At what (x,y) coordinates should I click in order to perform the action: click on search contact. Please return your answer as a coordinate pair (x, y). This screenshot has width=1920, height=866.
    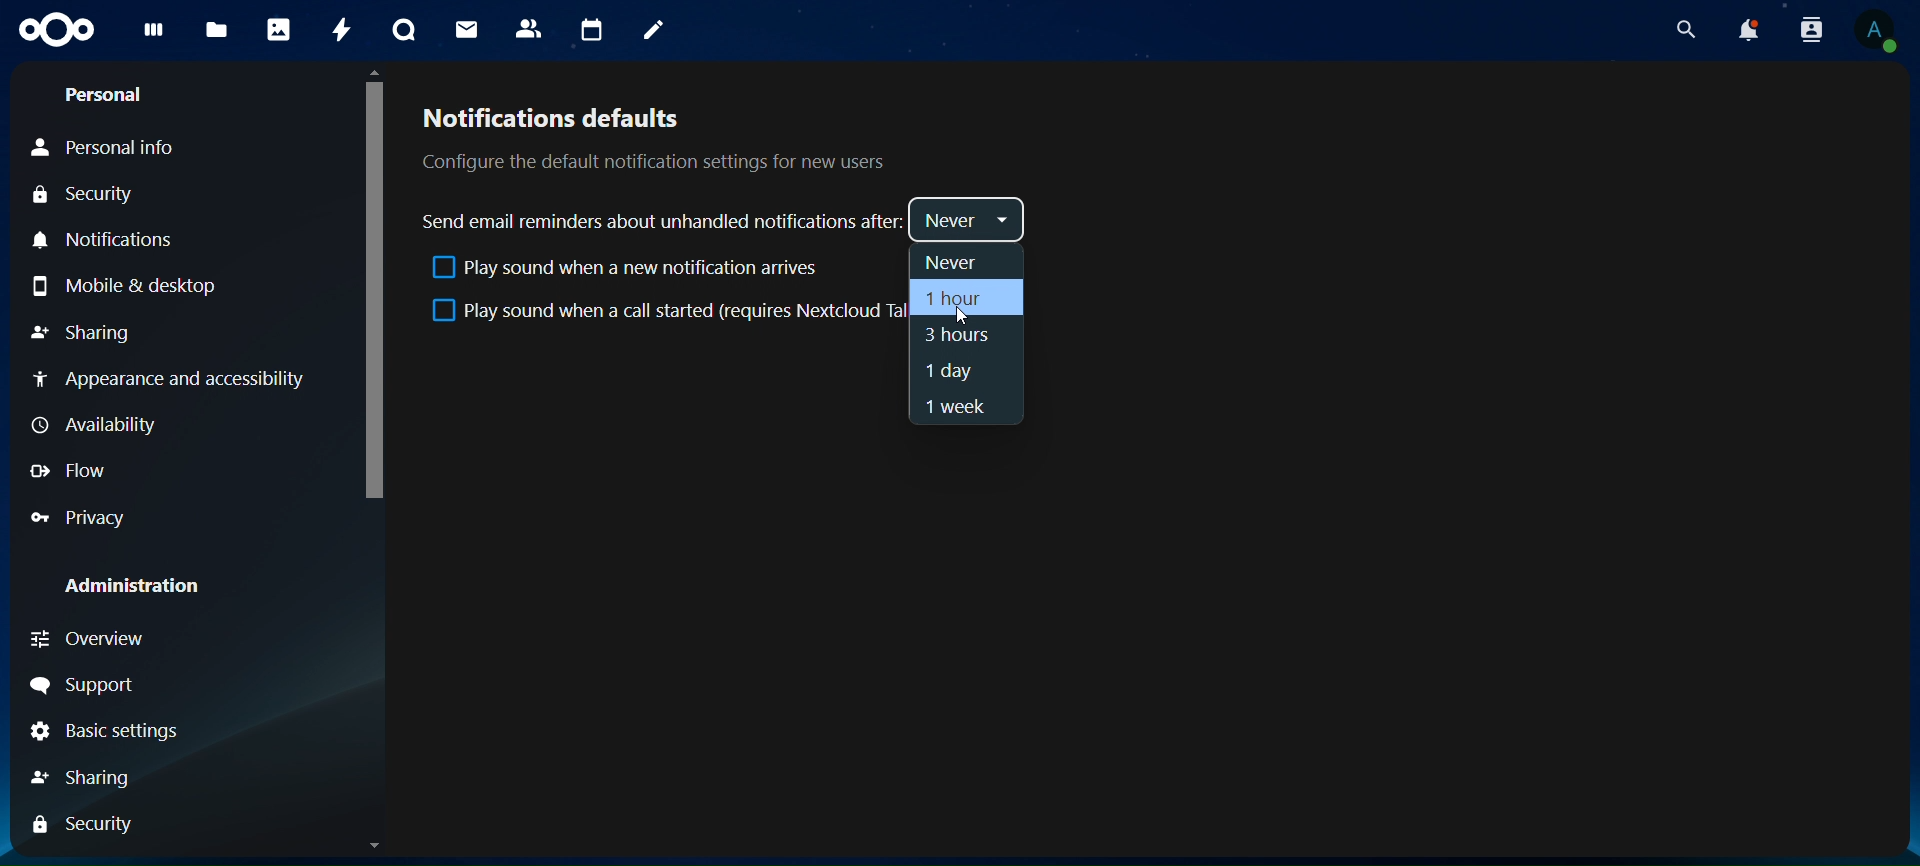
    Looking at the image, I should click on (1808, 28).